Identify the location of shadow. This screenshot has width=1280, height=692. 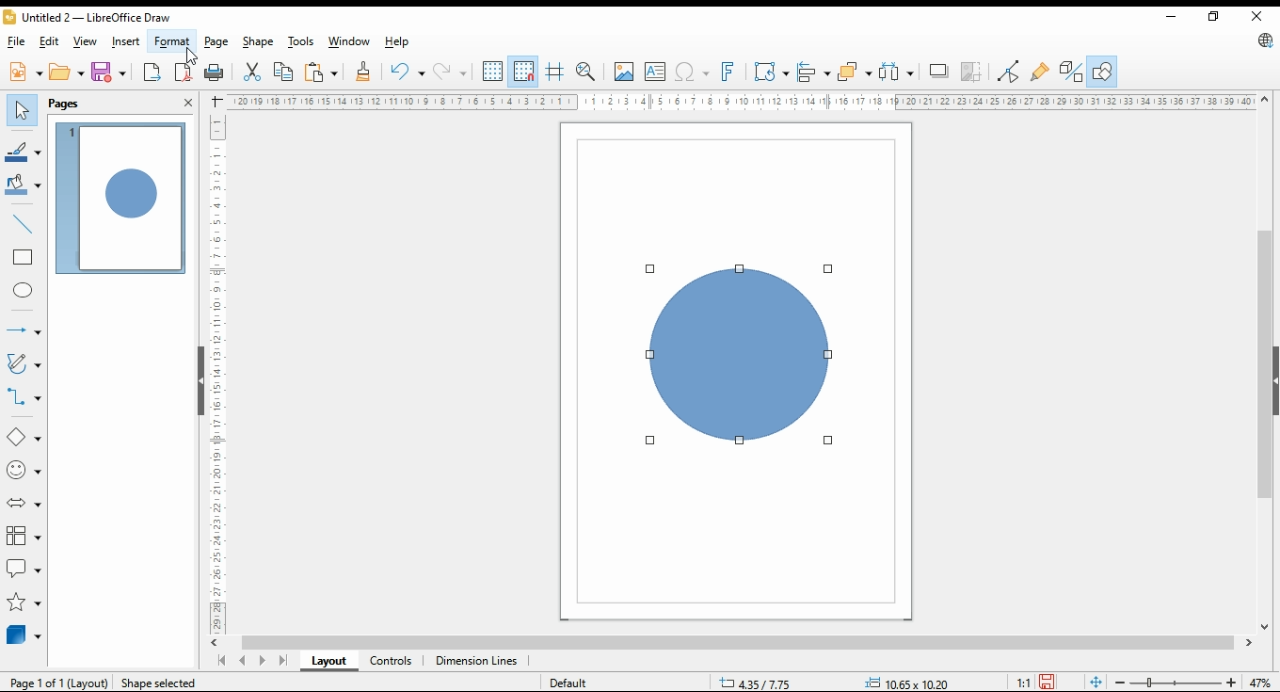
(936, 71).